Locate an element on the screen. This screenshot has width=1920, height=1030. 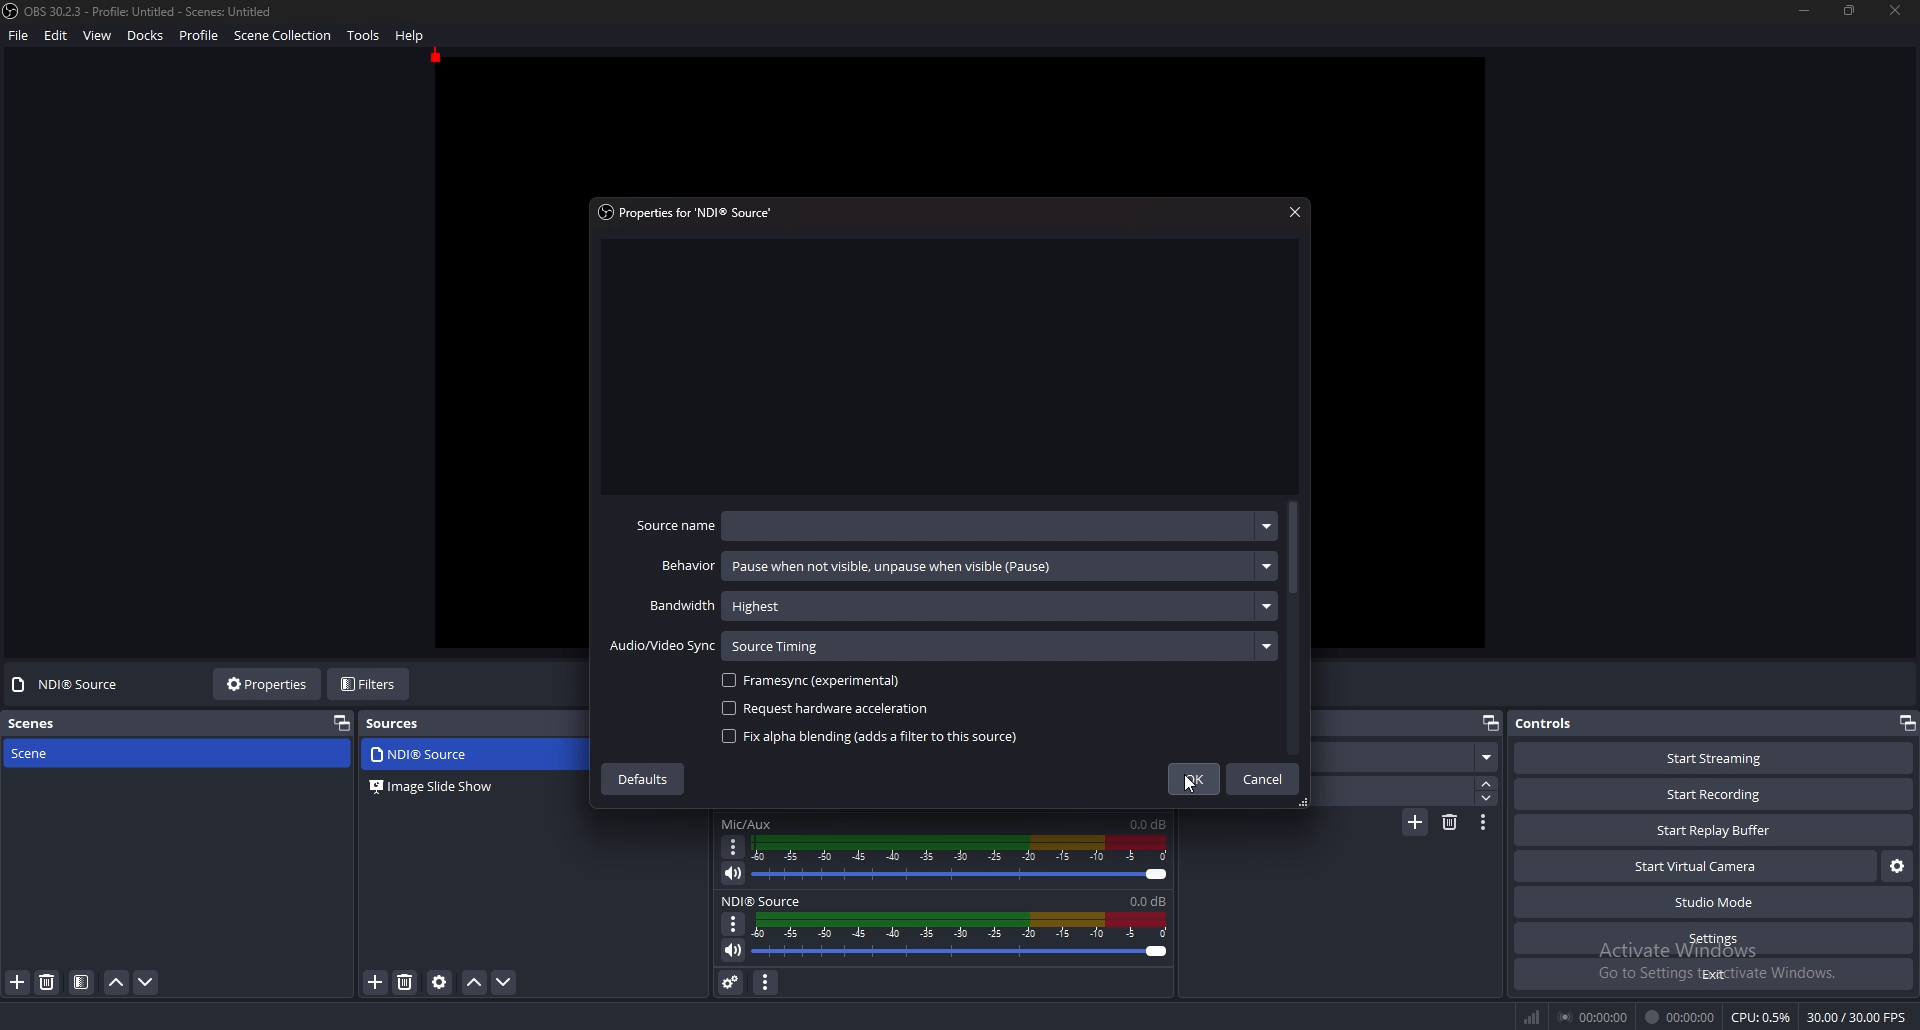
pop out is located at coordinates (1491, 723).